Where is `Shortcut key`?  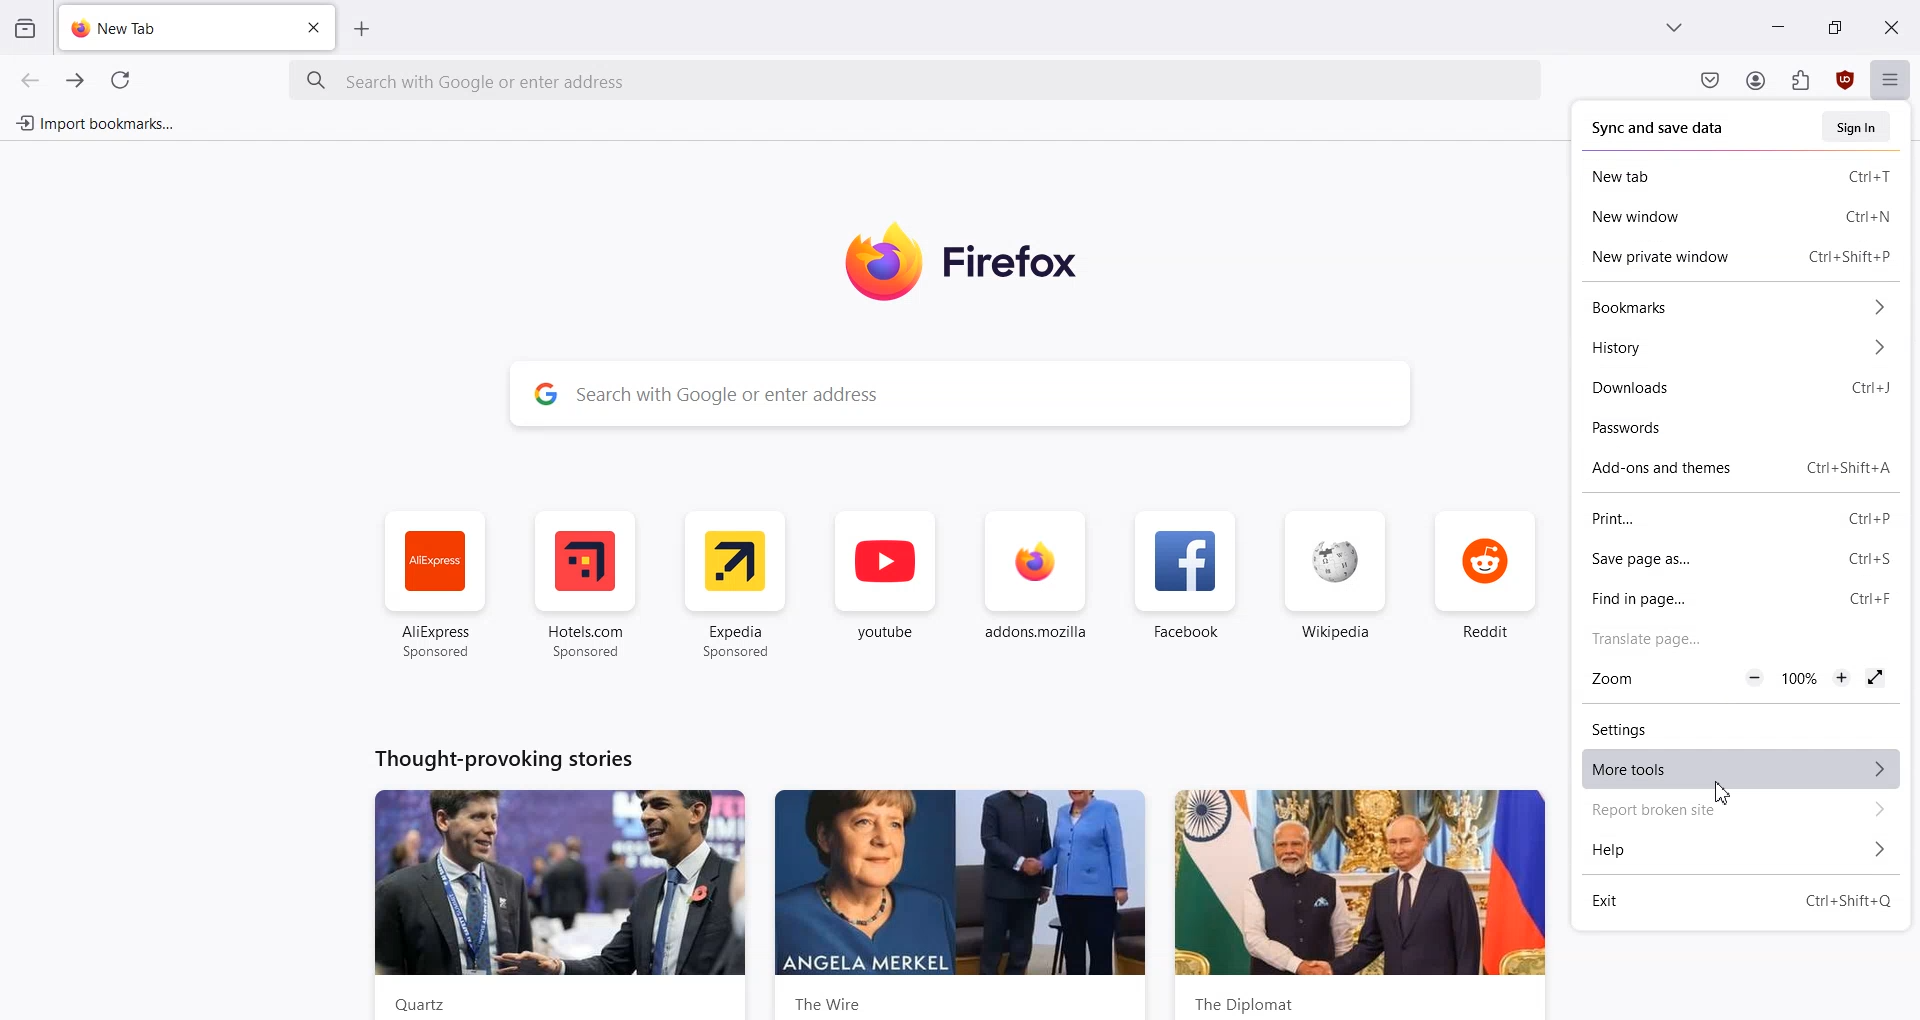 Shortcut key is located at coordinates (1868, 389).